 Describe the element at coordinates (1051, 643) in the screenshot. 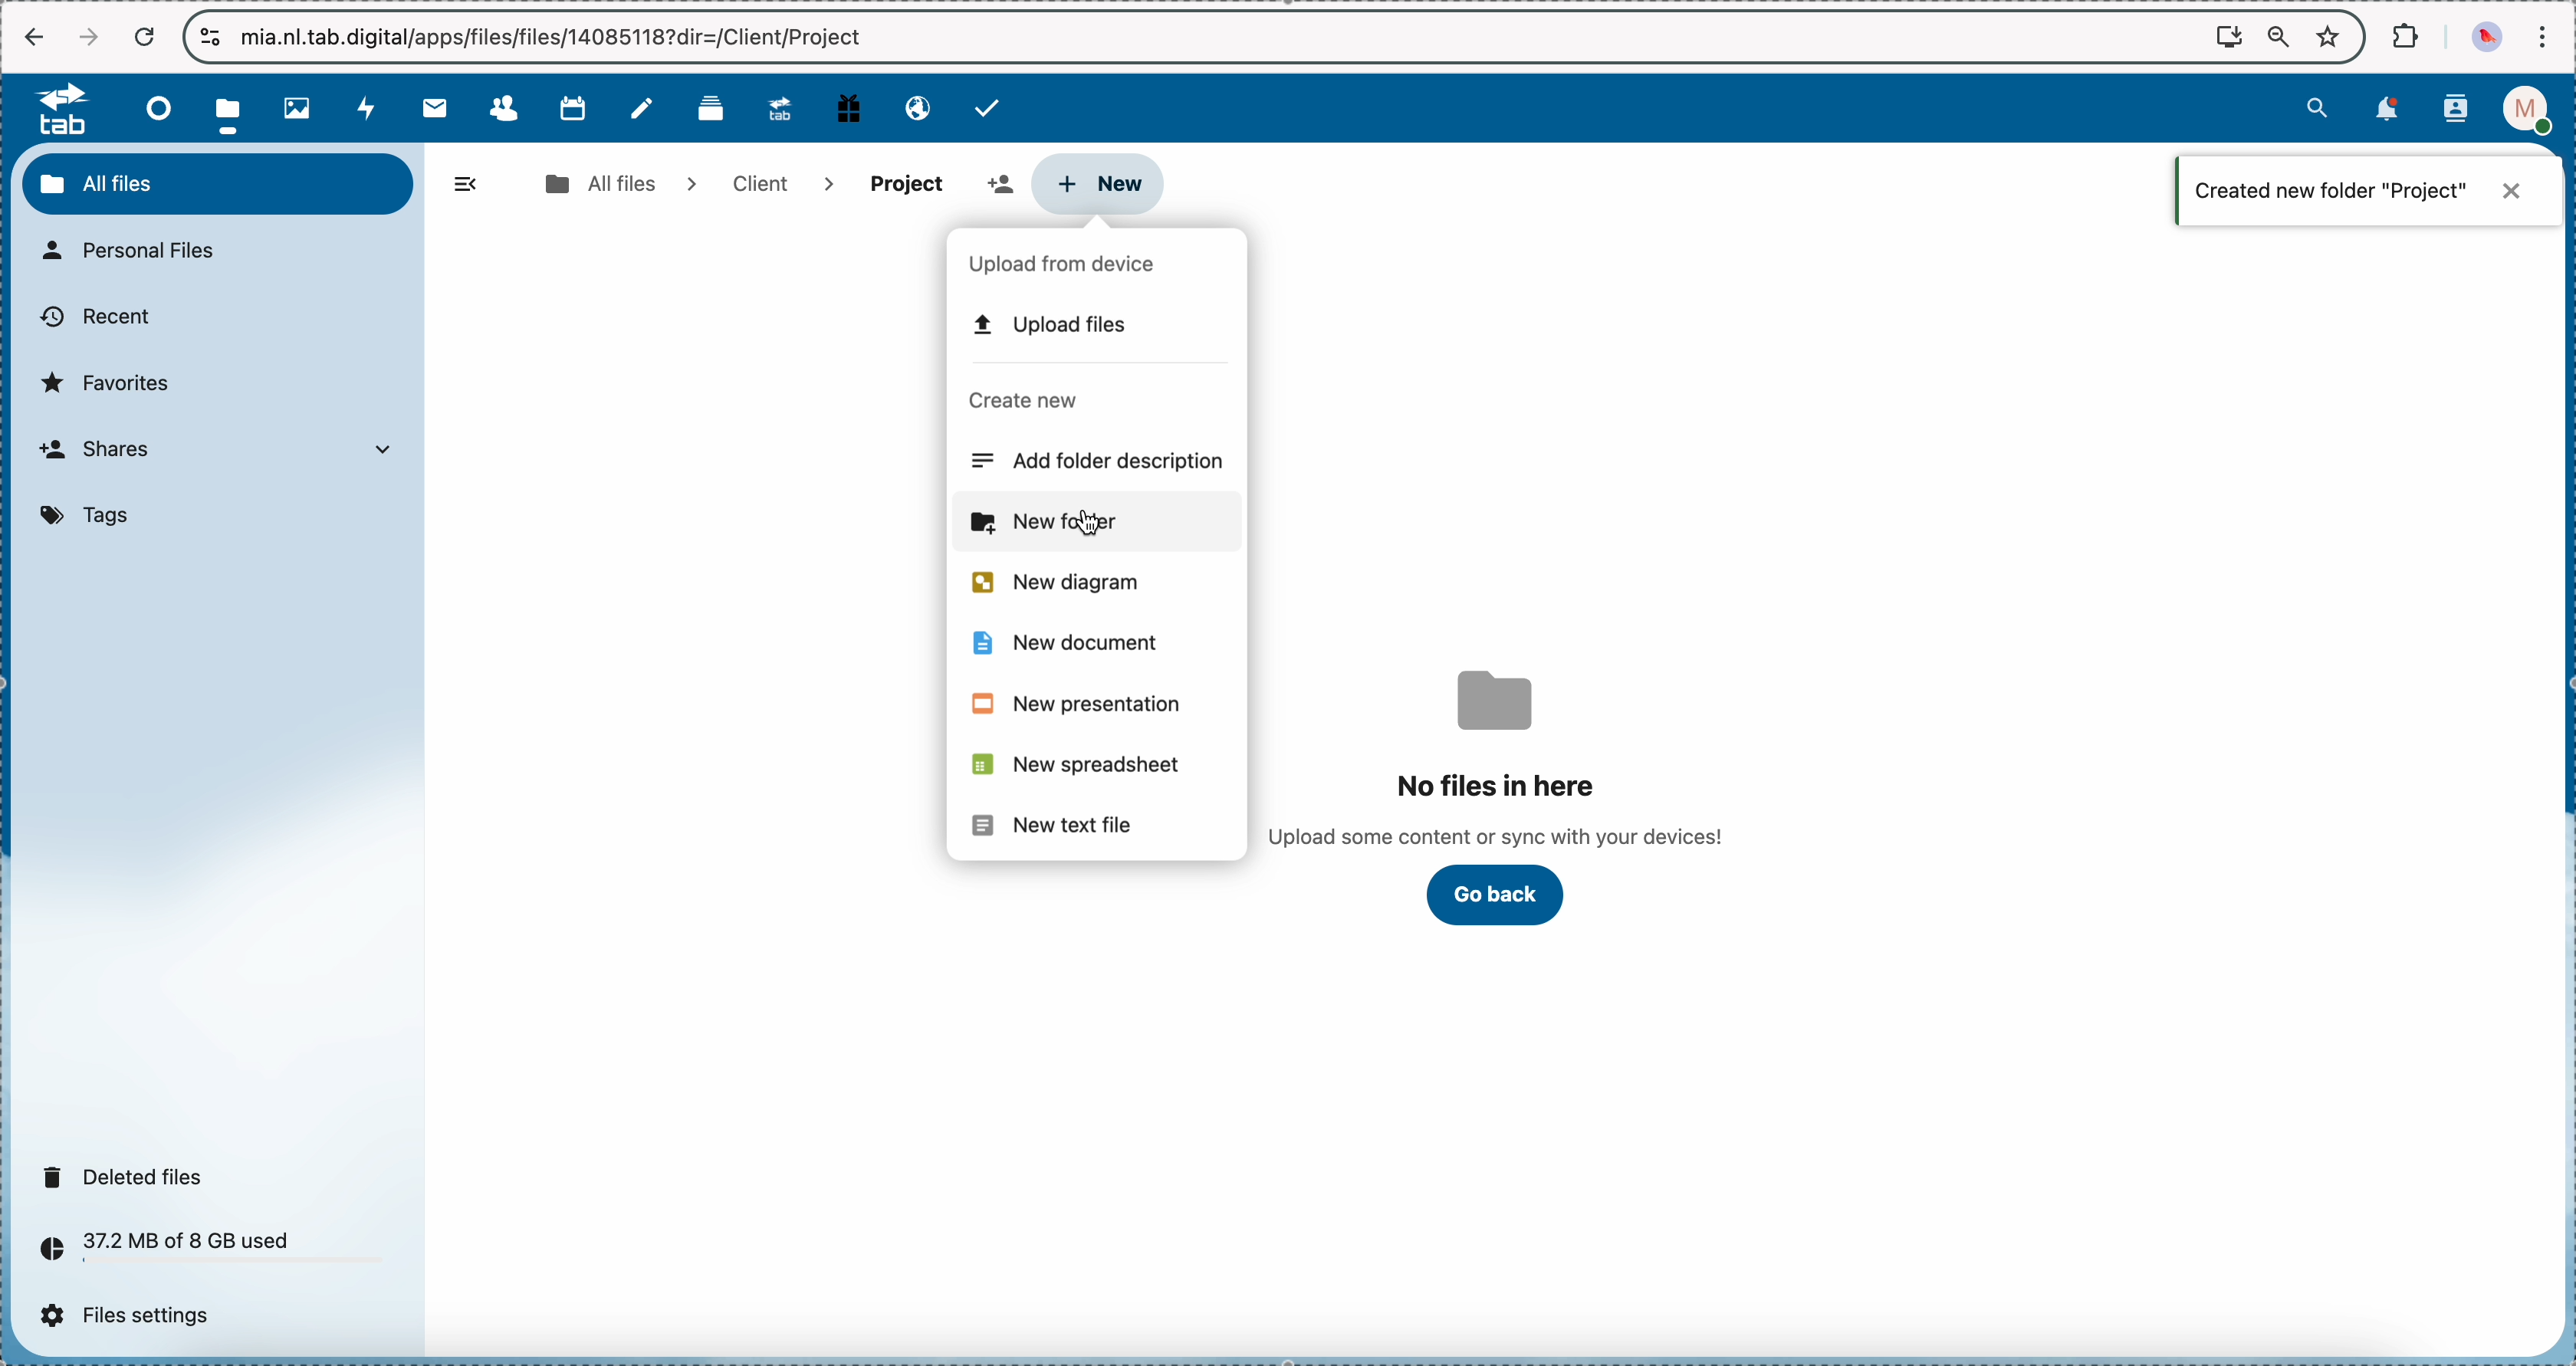

I see `new document` at that location.